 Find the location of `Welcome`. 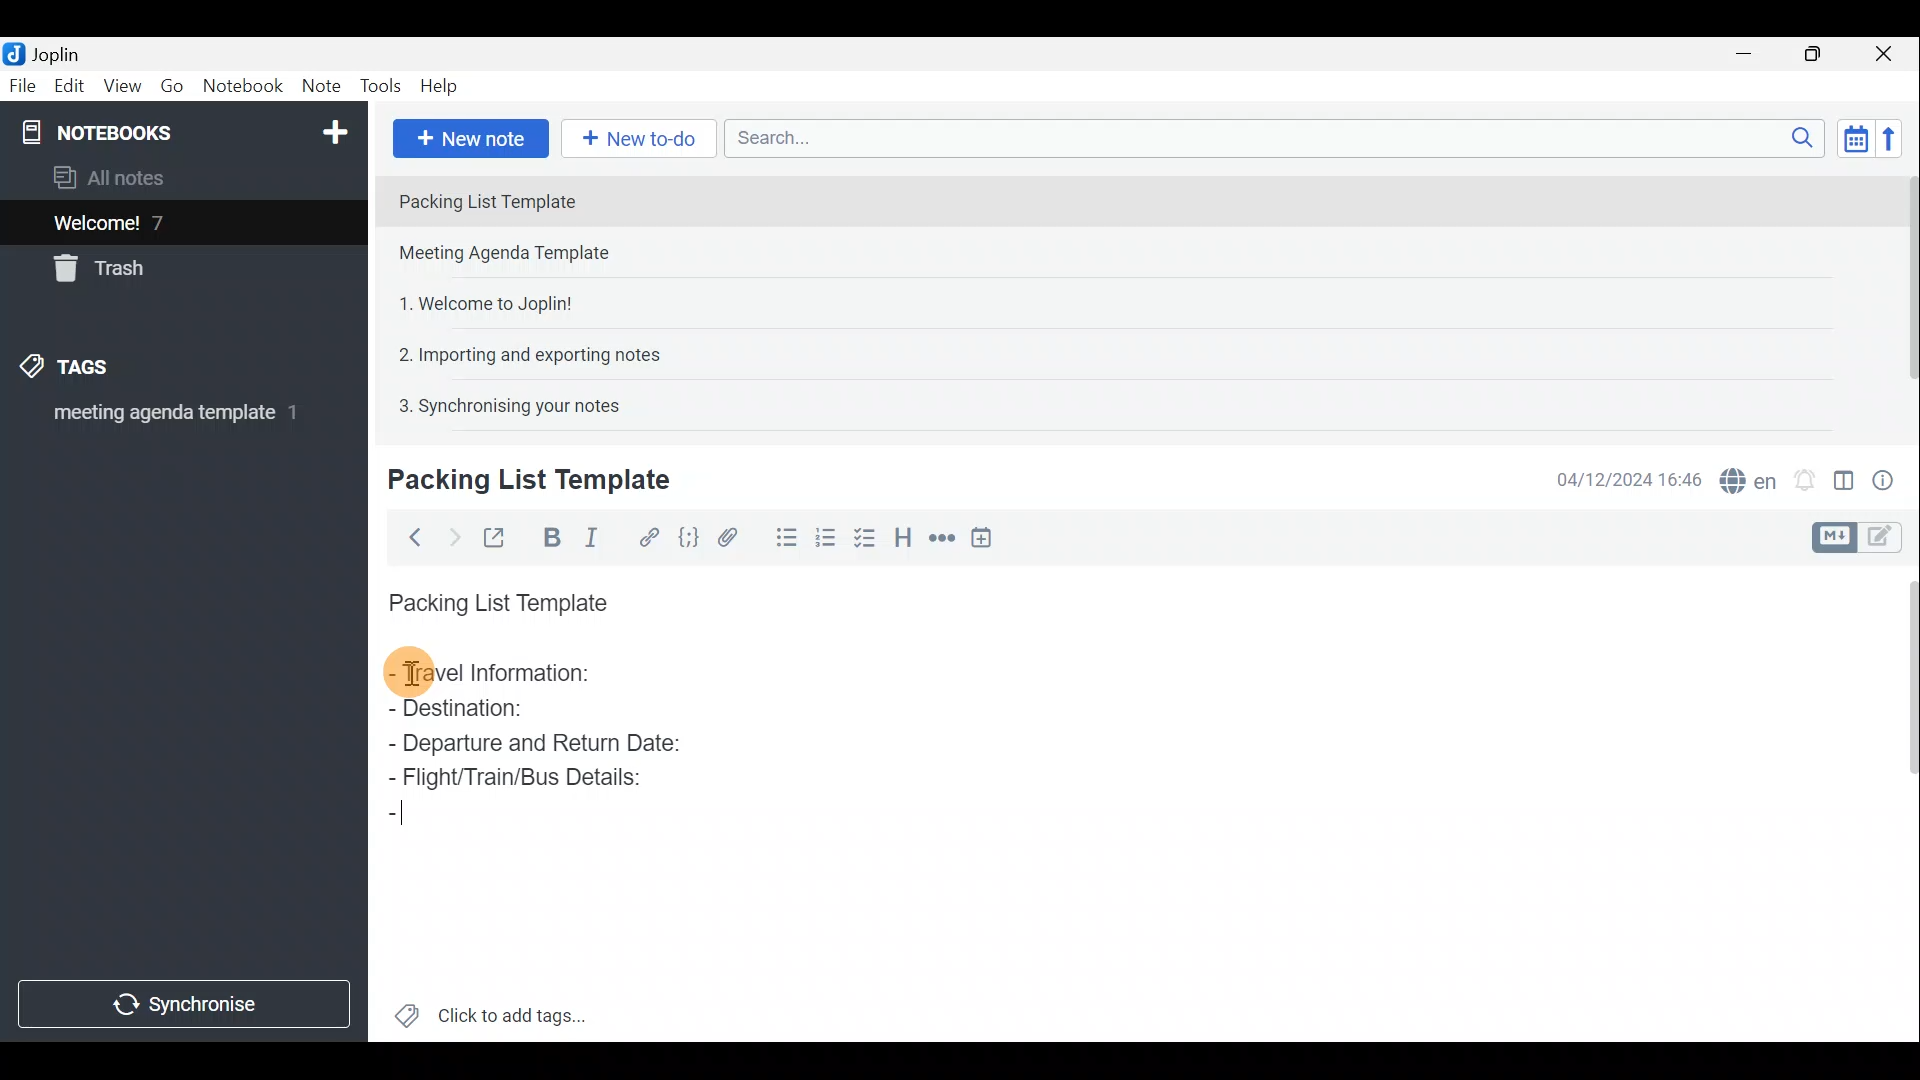

Welcome is located at coordinates (153, 222).